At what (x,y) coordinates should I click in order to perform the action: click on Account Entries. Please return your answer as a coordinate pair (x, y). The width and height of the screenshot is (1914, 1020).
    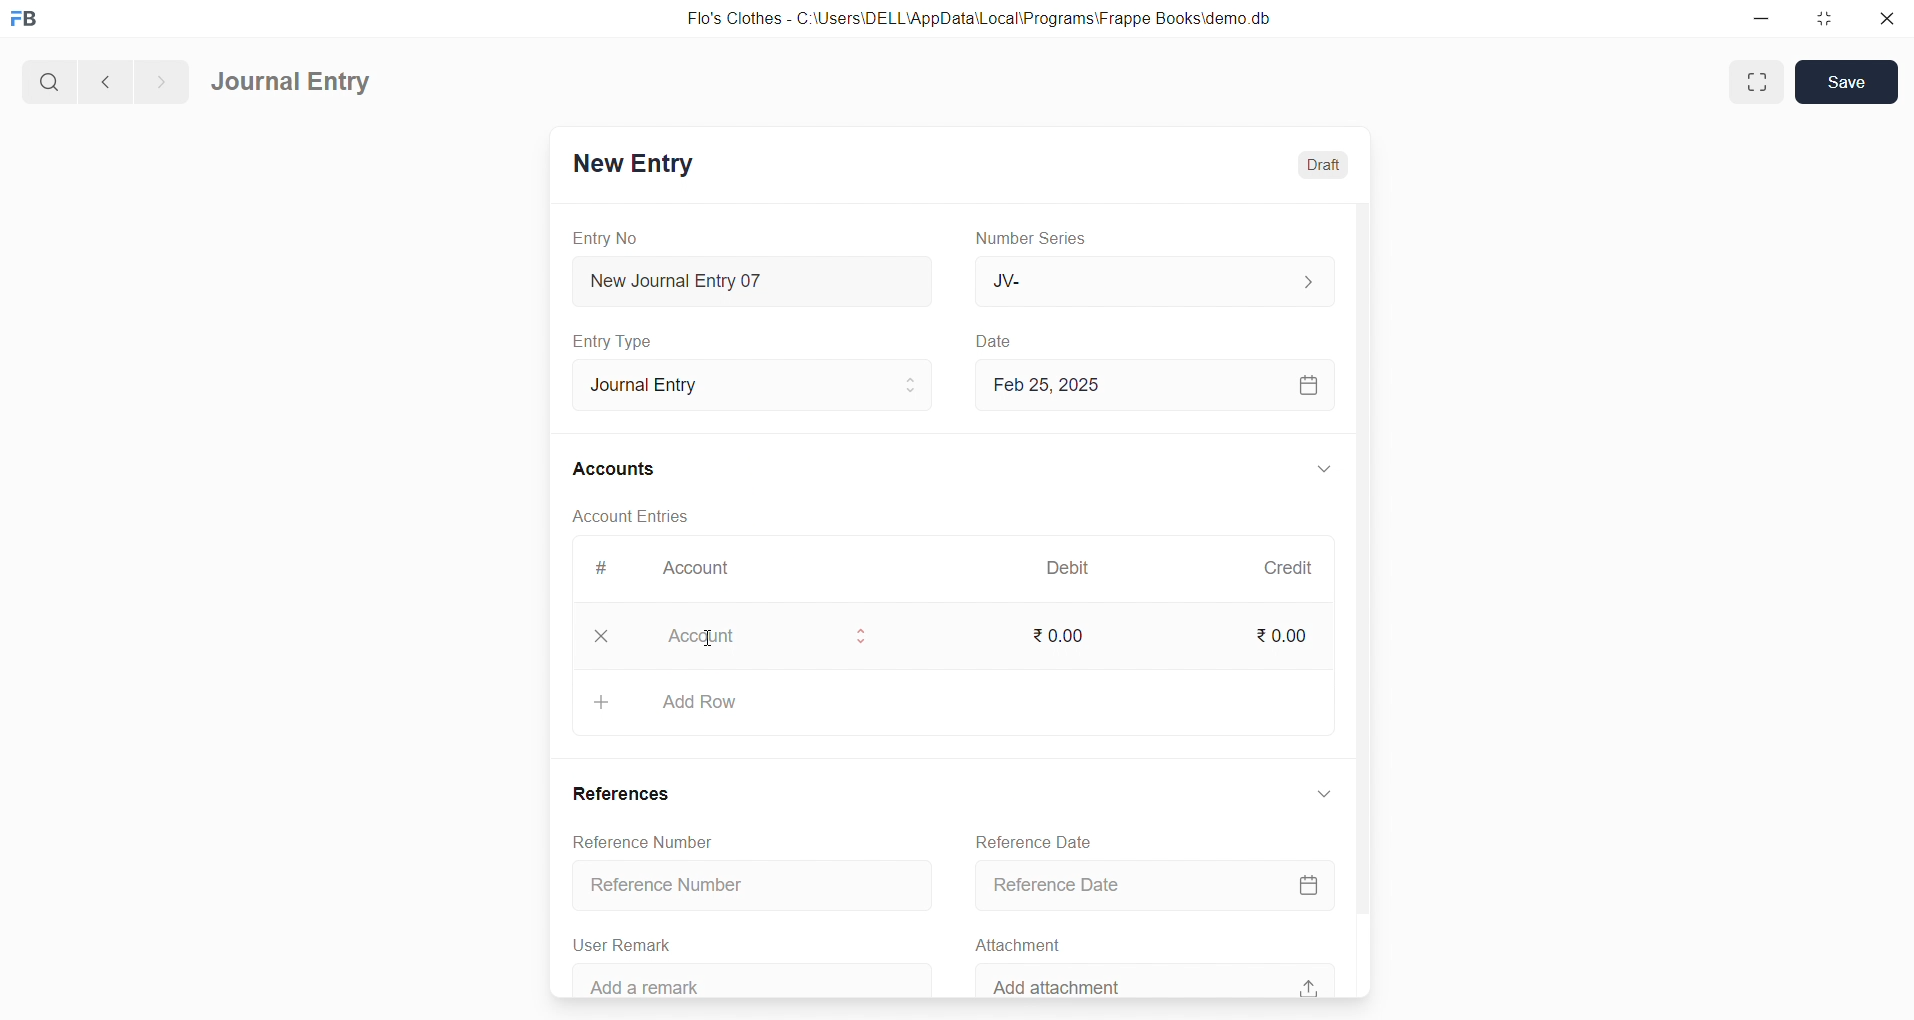
    Looking at the image, I should click on (633, 519).